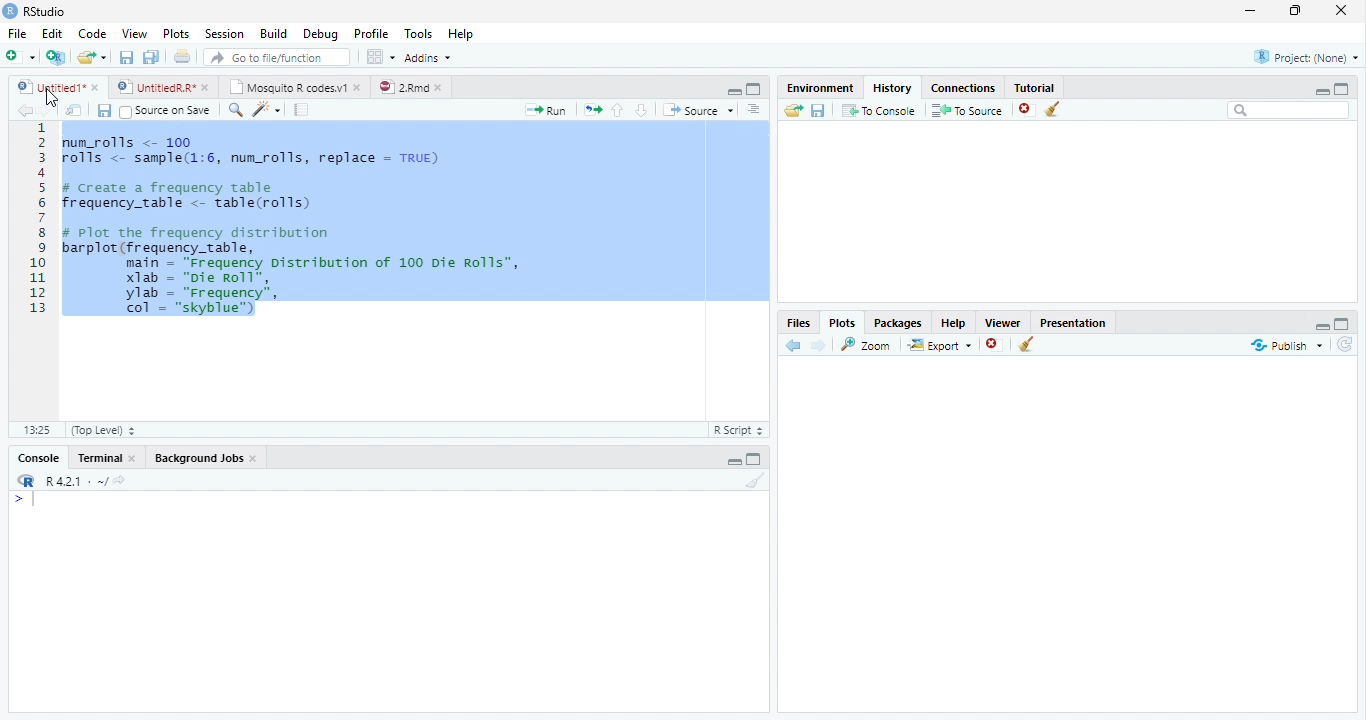 Image resolution: width=1366 pixels, height=720 pixels. Describe the element at coordinates (57, 87) in the screenshot. I see `Ungitied1*` at that location.